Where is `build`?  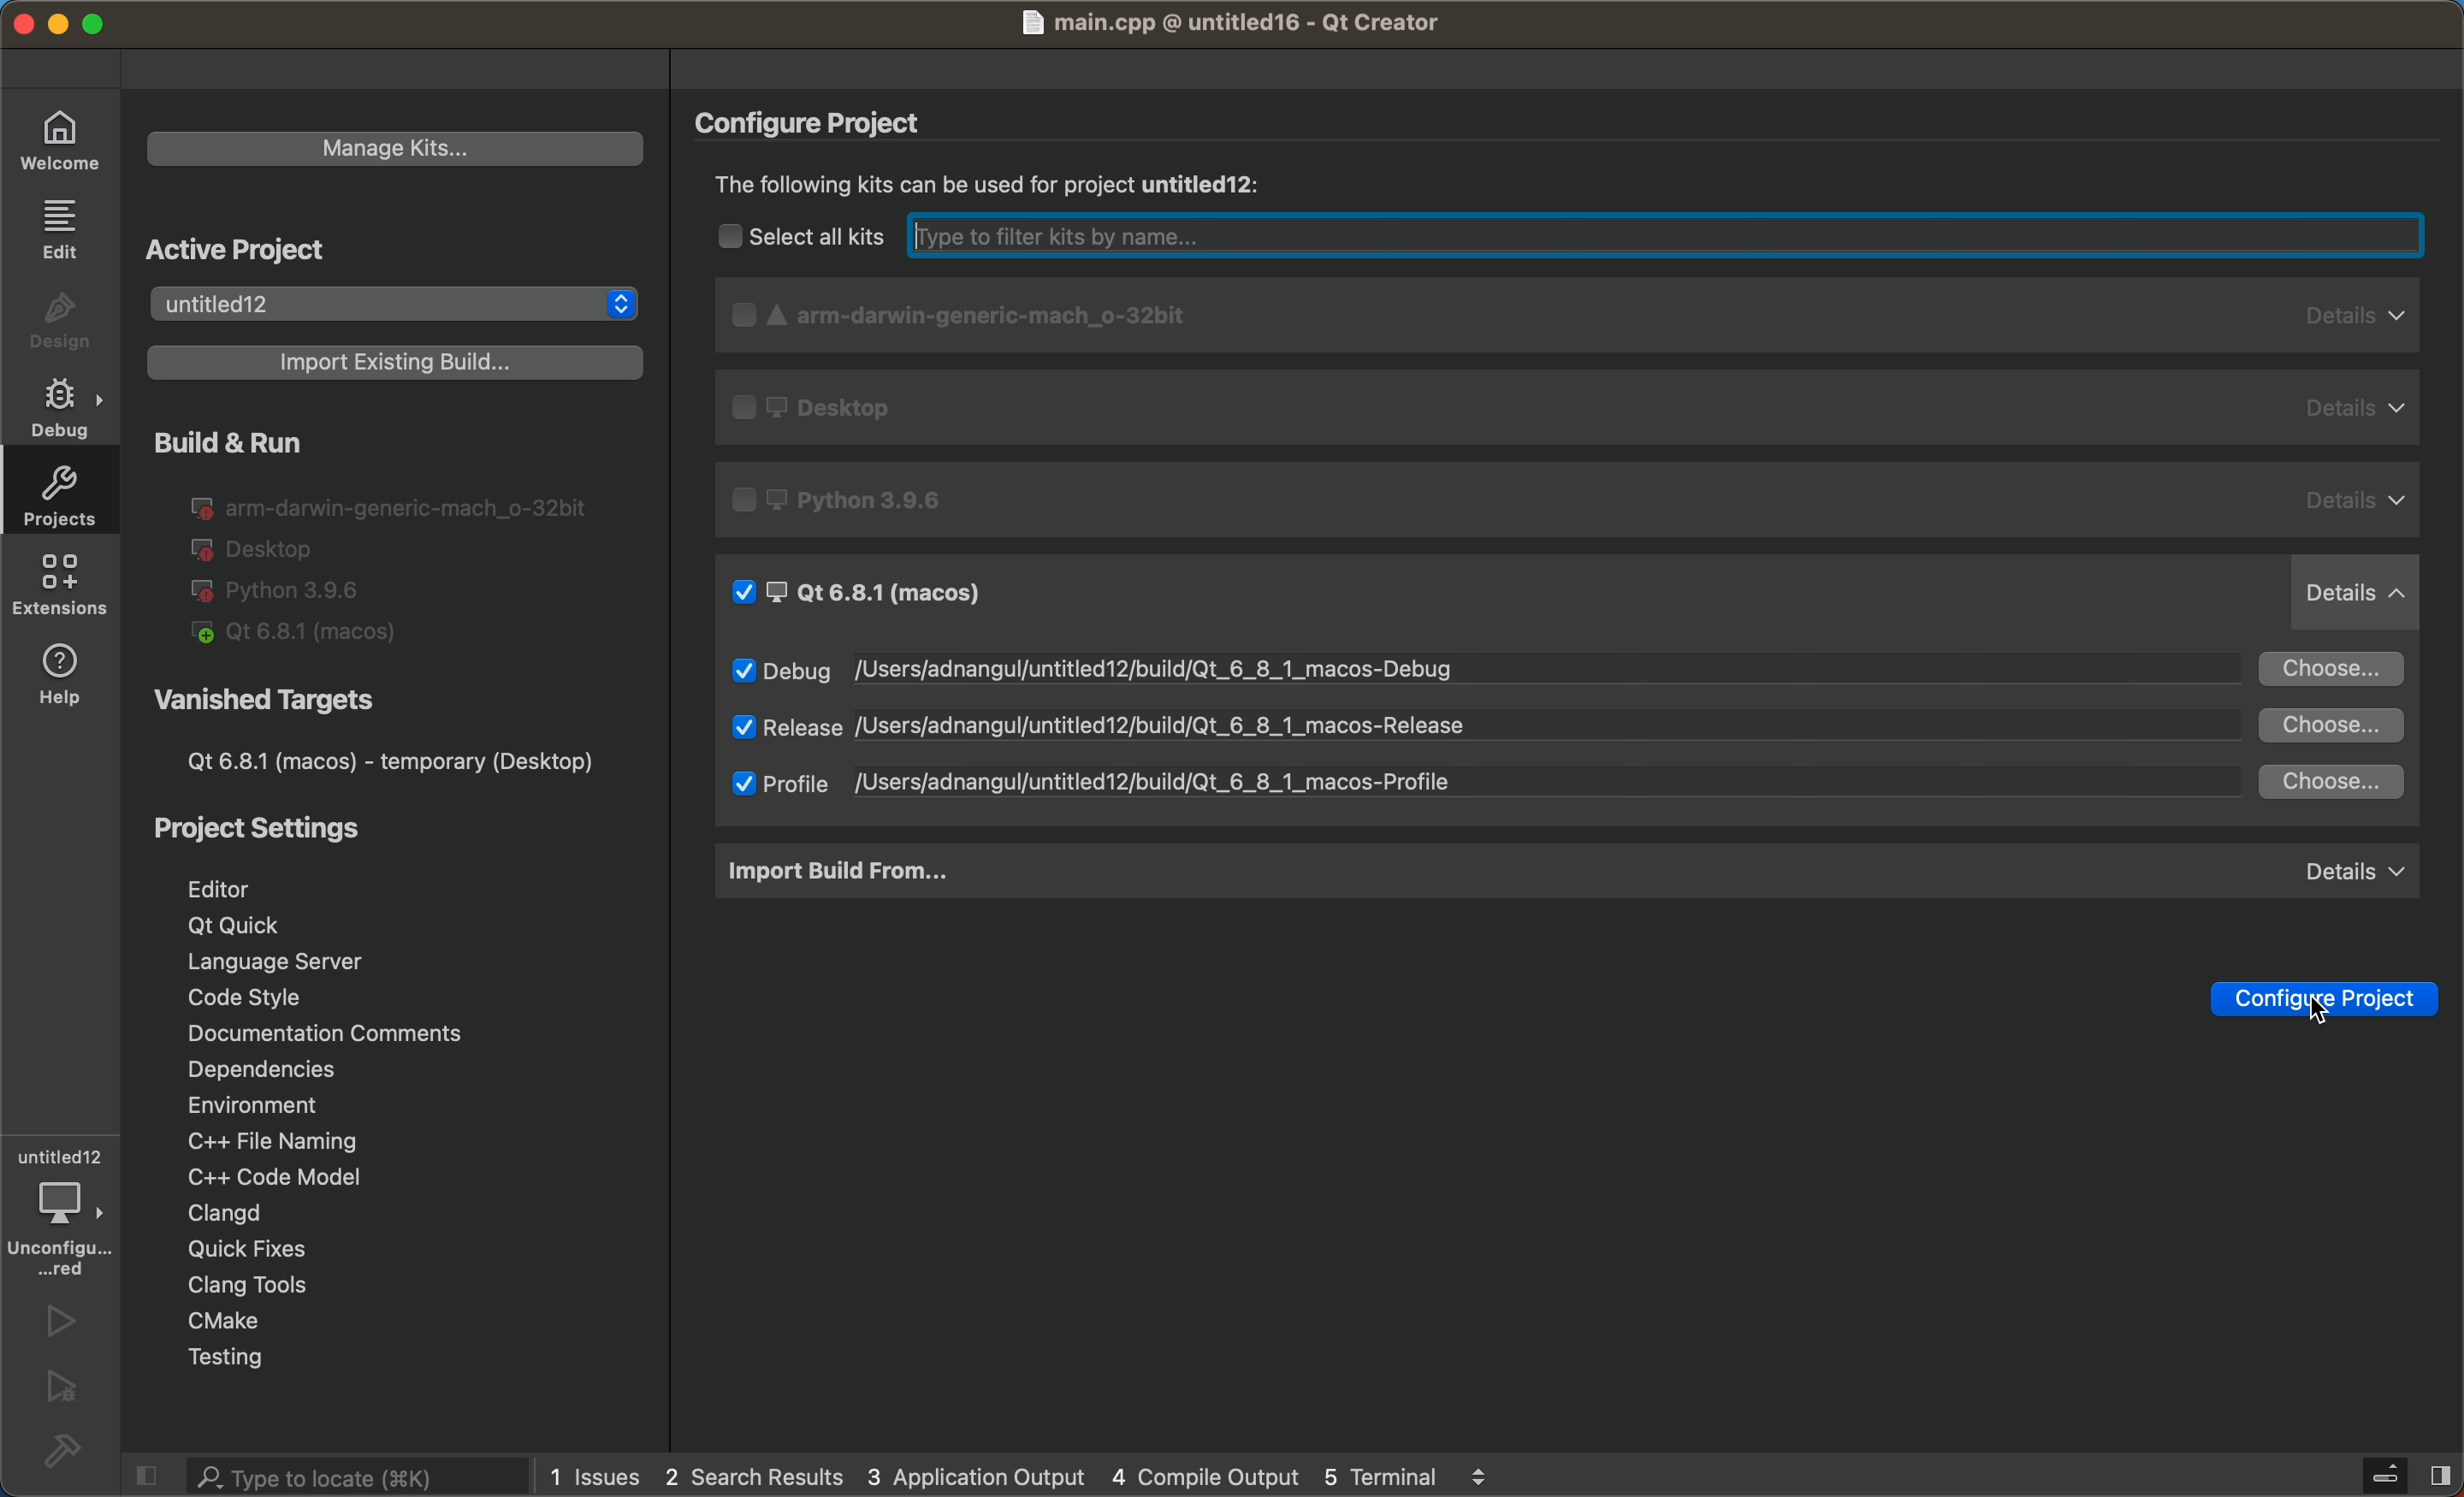 build is located at coordinates (61, 1451).